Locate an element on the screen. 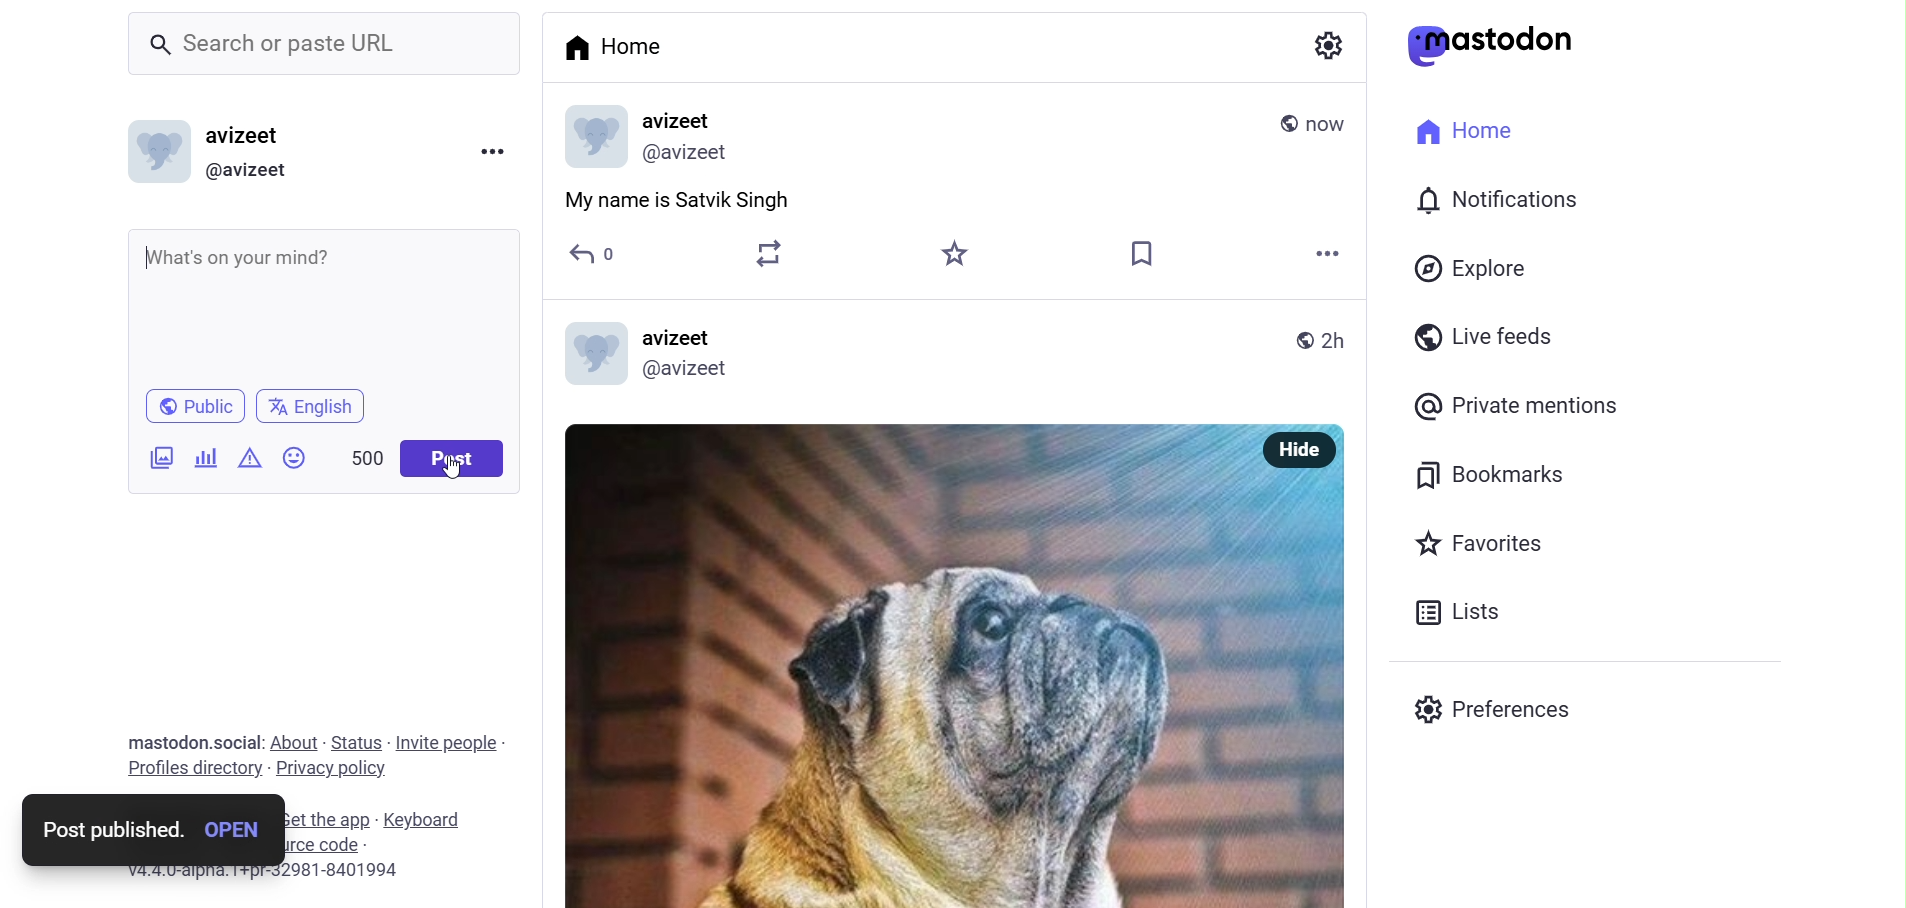 The height and width of the screenshot is (908, 1906). mastodon.social: About - Status - Invite people -
Profiles directory - Privacy policy. is located at coordinates (312, 756).